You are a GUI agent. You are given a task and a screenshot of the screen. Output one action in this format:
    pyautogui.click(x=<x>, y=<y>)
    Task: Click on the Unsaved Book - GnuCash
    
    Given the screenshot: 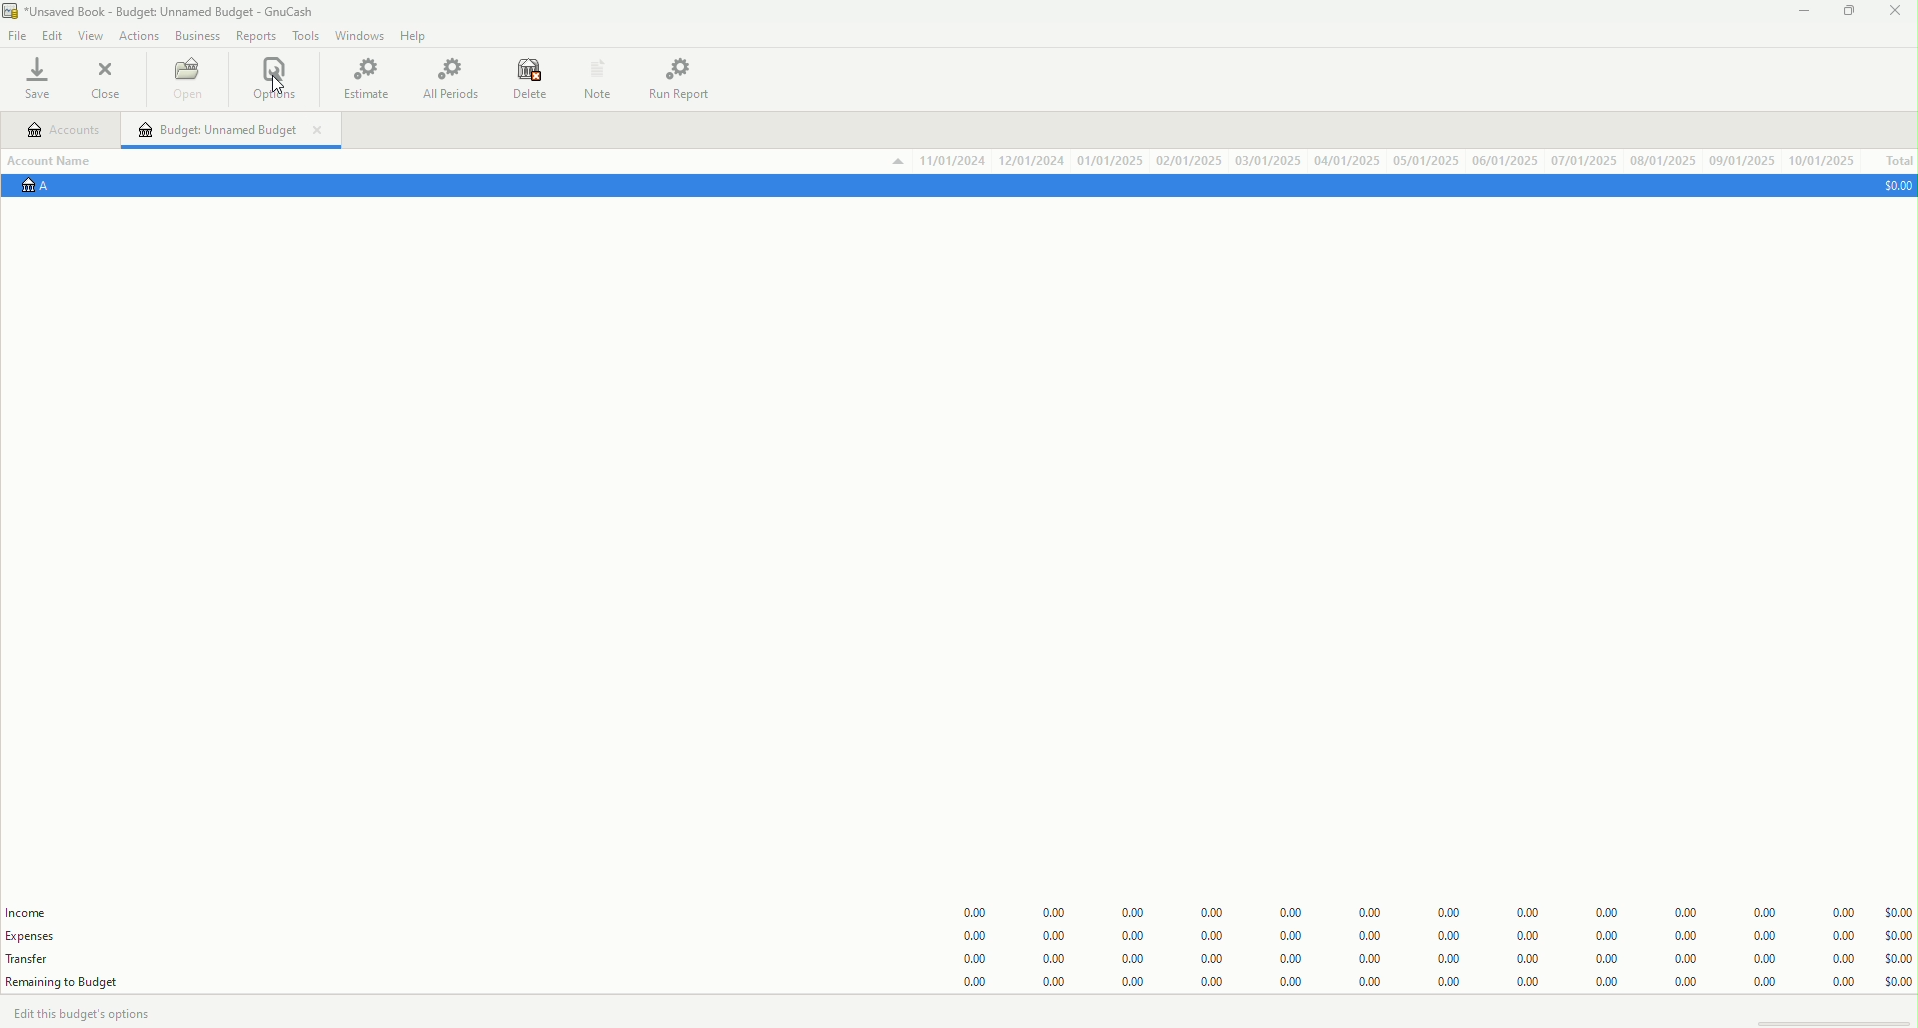 What is the action you would take?
    pyautogui.click(x=163, y=13)
    